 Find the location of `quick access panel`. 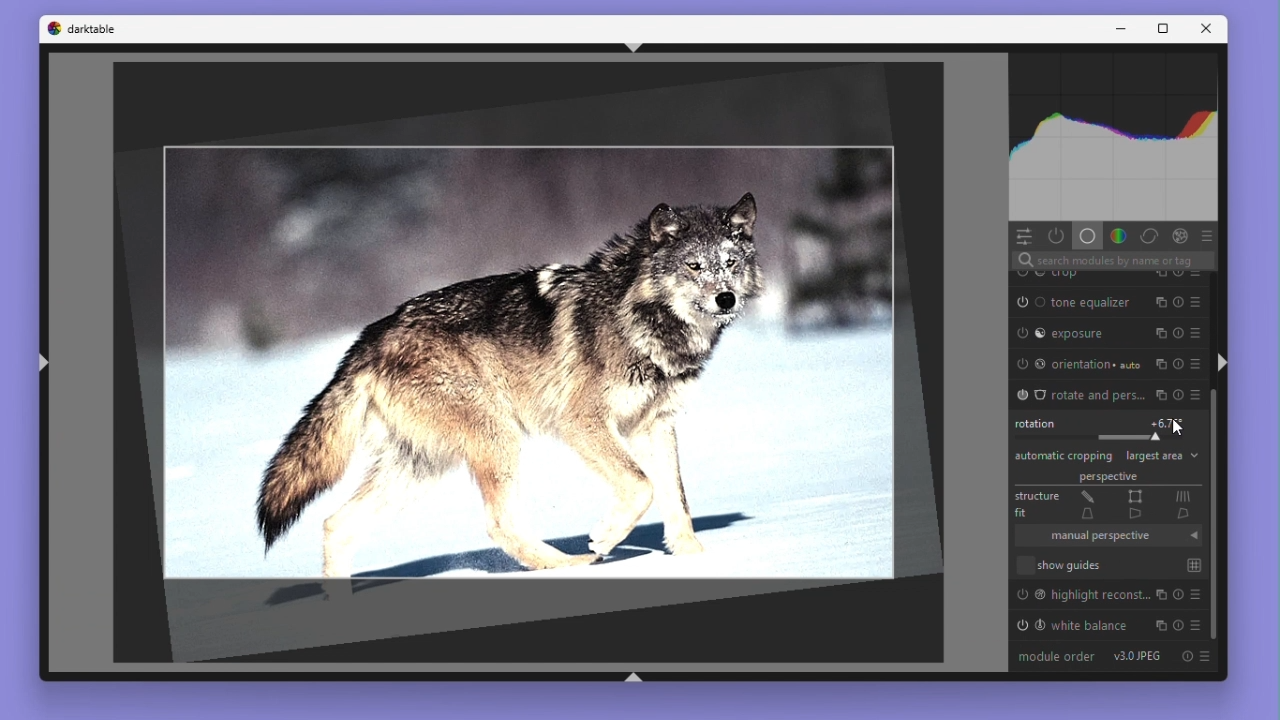

quick access panel is located at coordinates (1026, 235).